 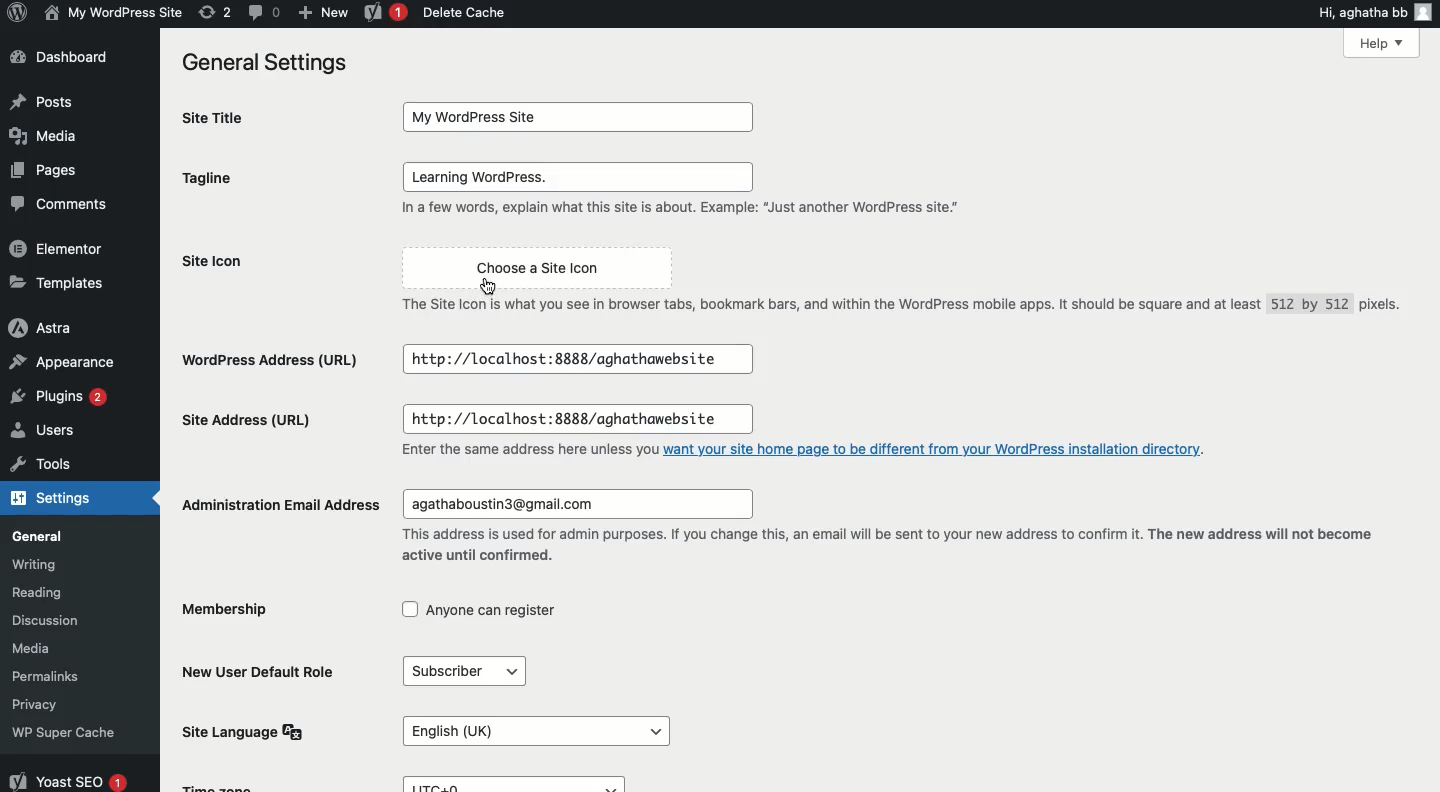 What do you see at coordinates (63, 562) in the screenshot?
I see `Writing` at bounding box center [63, 562].